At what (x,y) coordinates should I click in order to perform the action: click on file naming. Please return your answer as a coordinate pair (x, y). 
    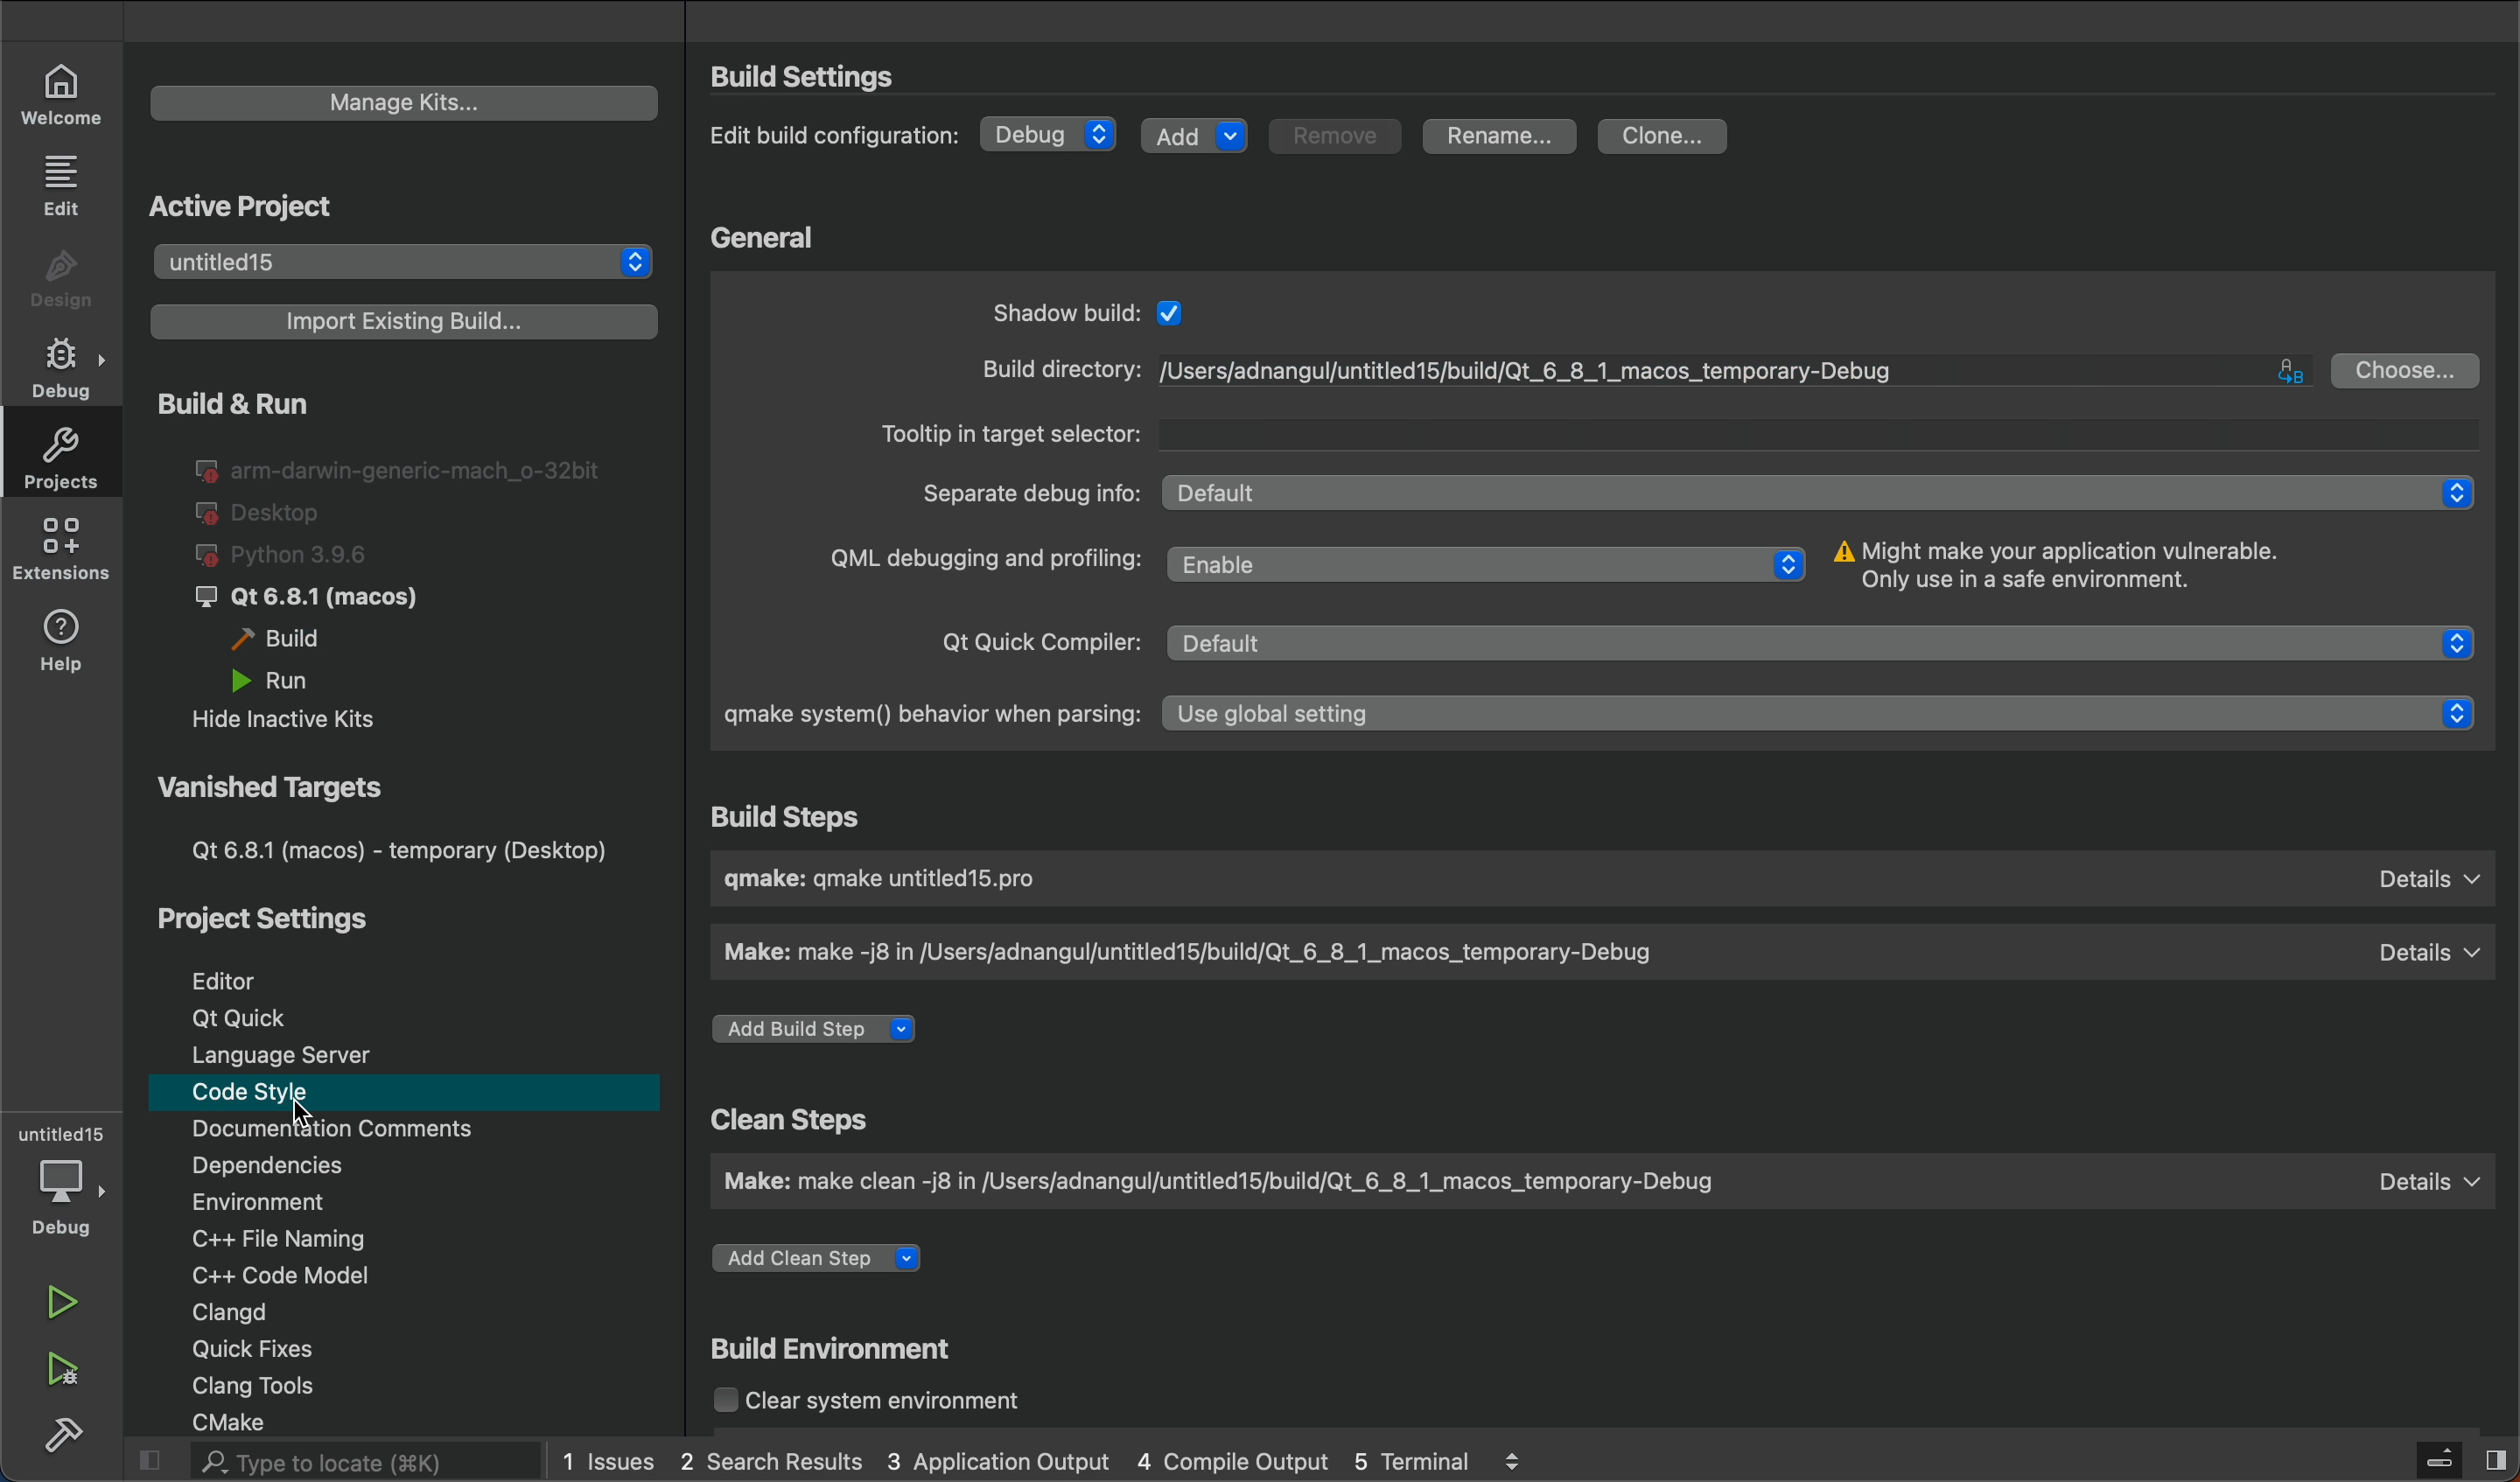
    Looking at the image, I should click on (304, 1236).